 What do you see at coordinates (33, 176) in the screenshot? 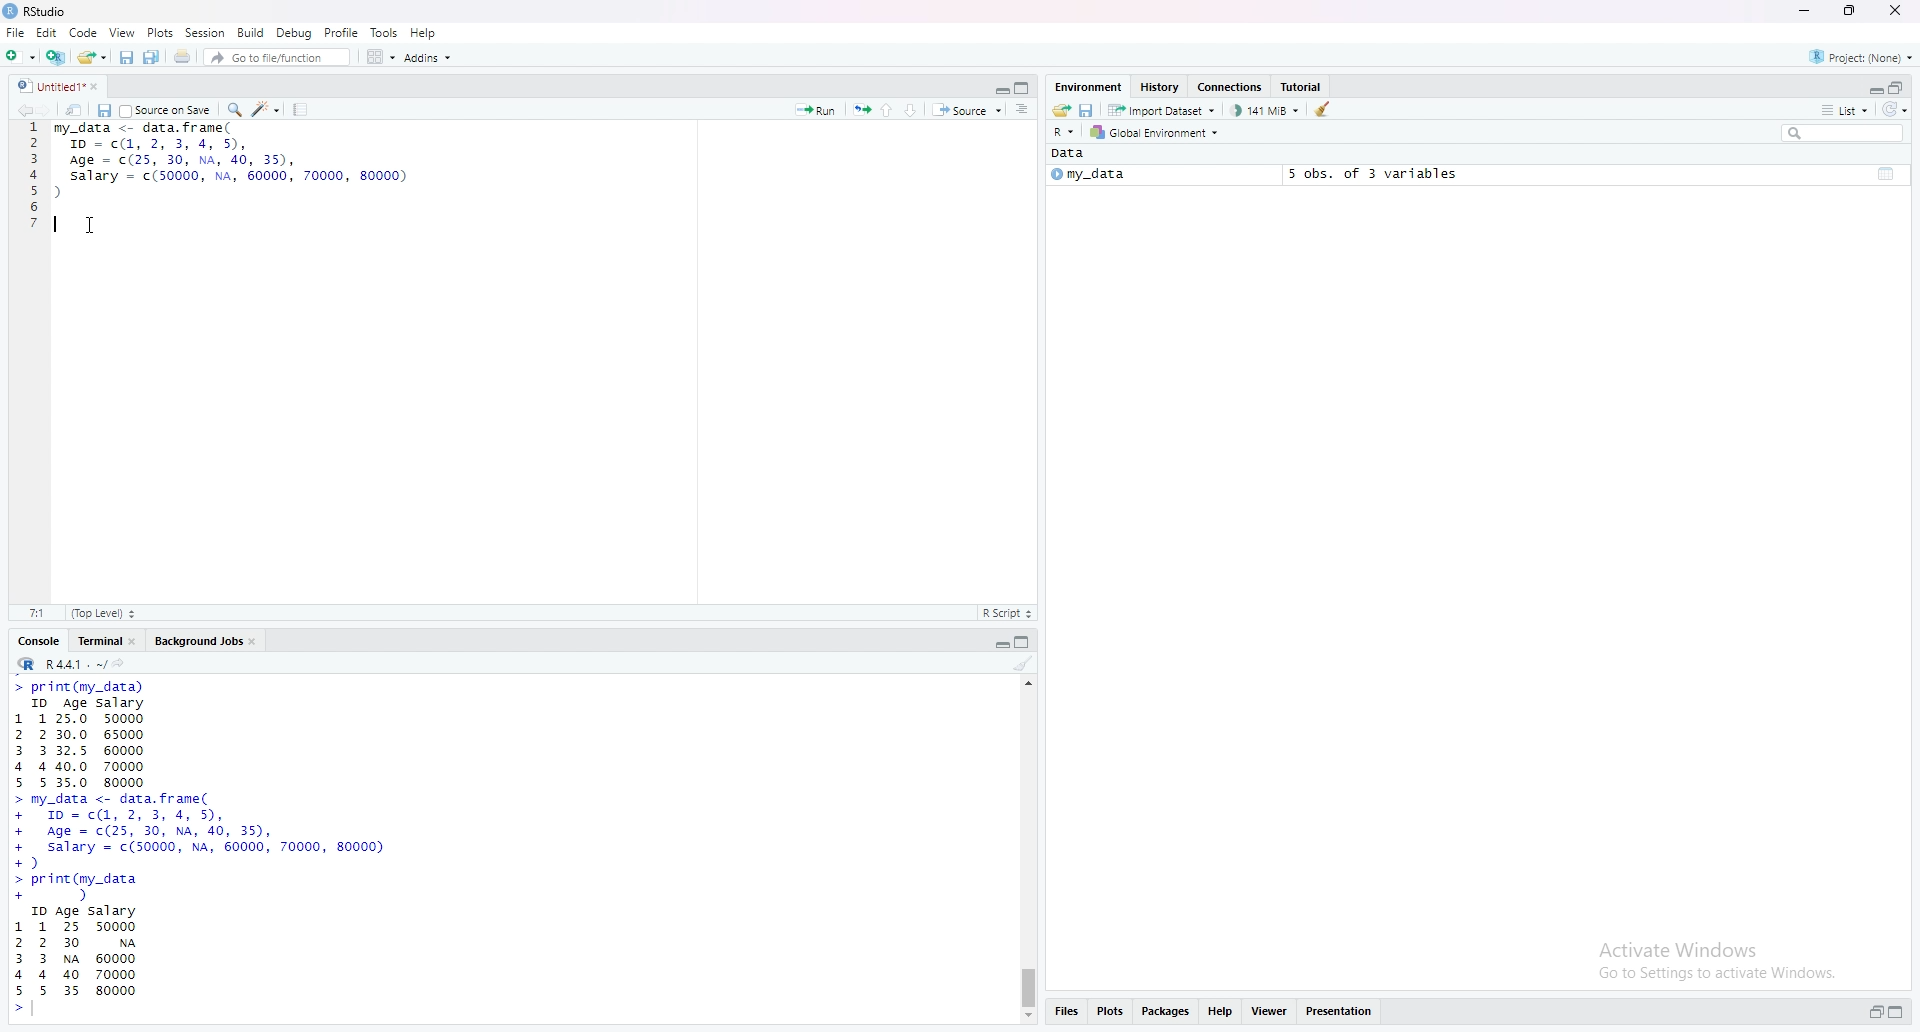
I see `line numbers` at bounding box center [33, 176].